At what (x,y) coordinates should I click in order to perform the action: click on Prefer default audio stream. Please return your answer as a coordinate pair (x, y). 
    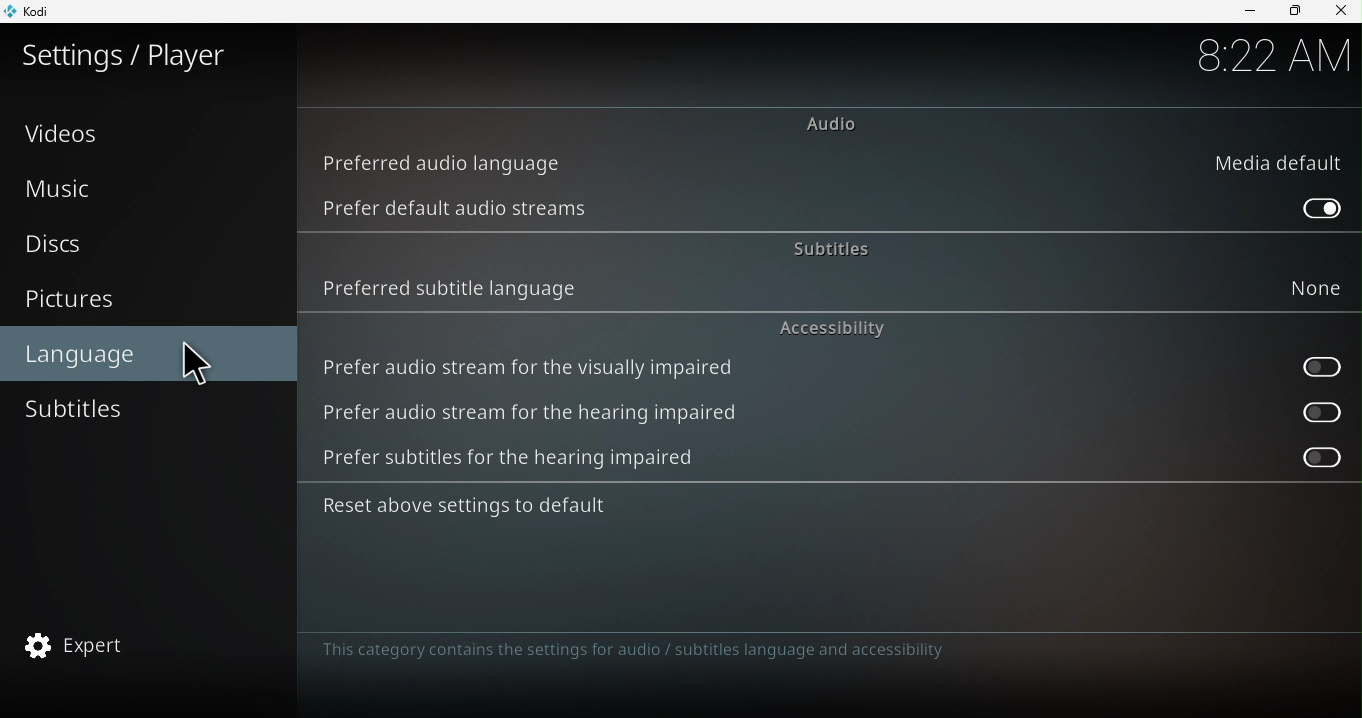
    Looking at the image, I should click on (1317, 207).